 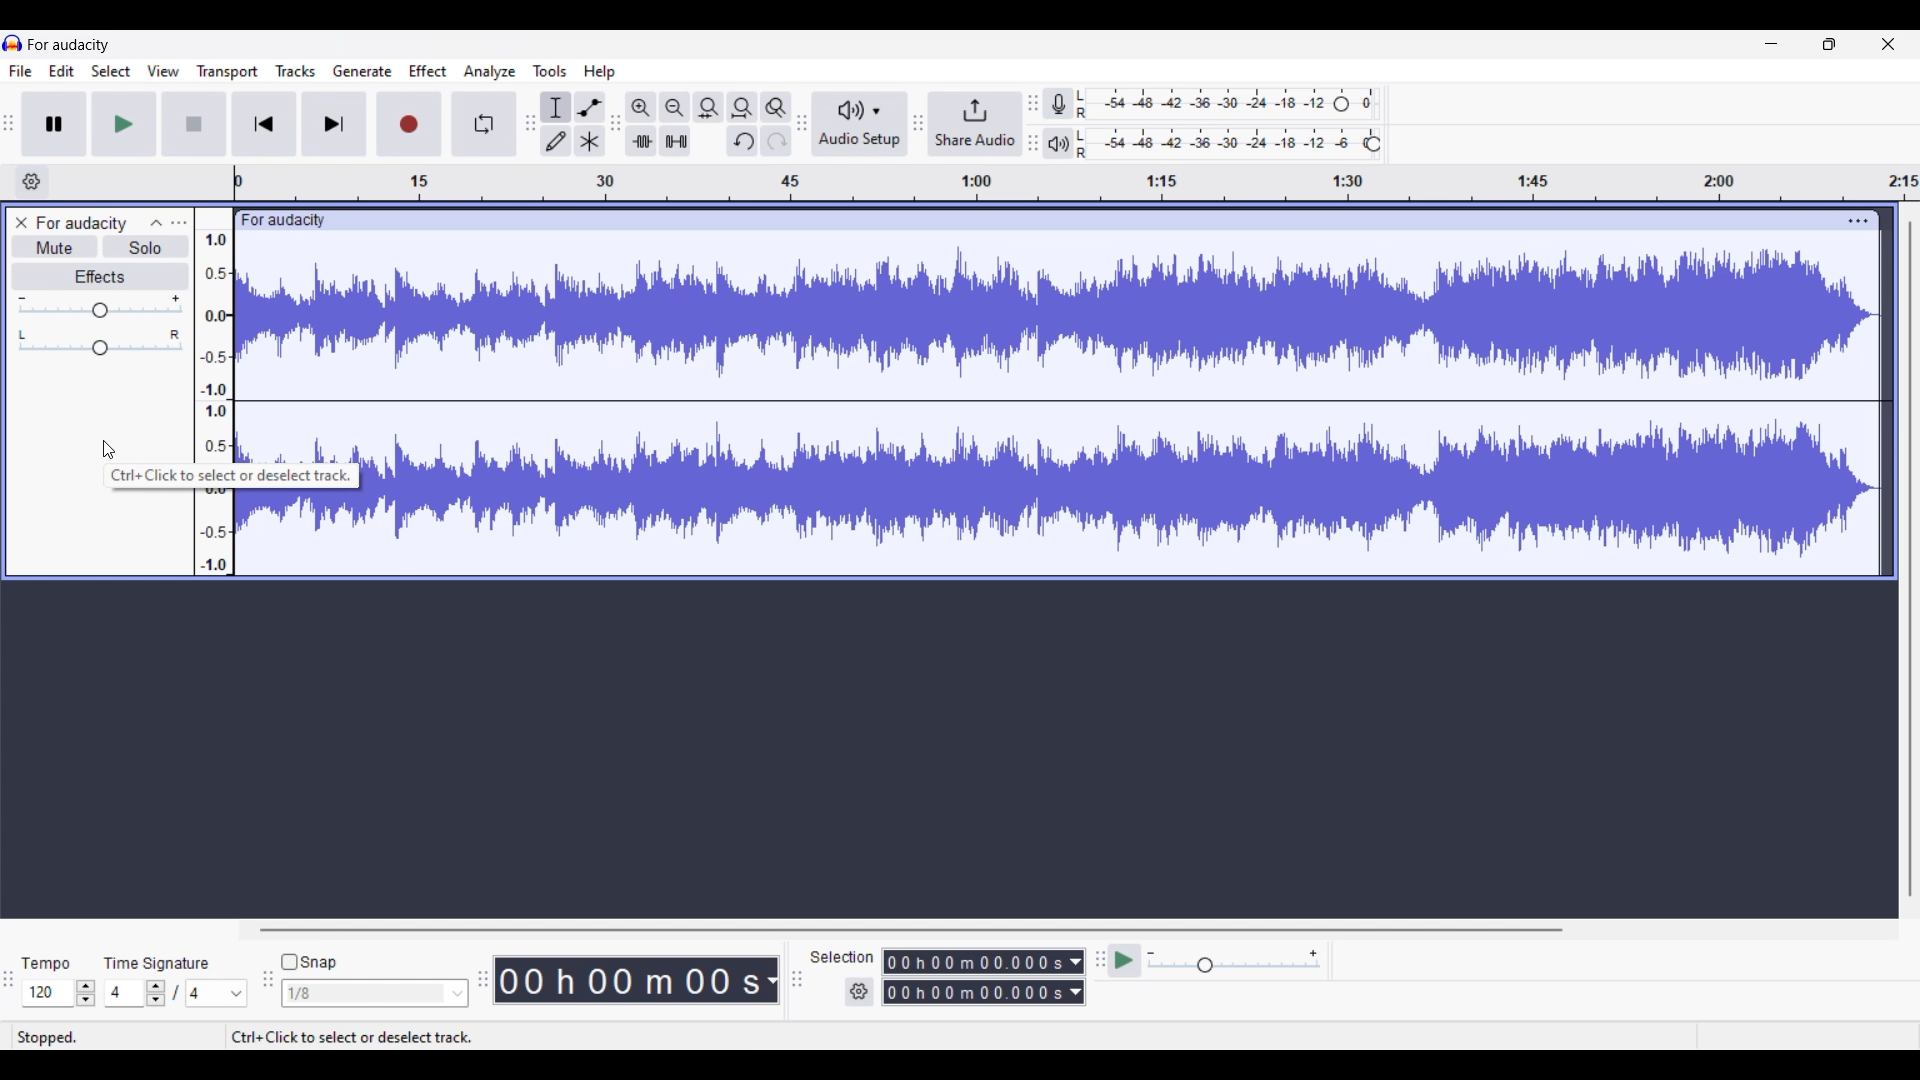 I want to click on Collapse, so click(x=156, y=223).